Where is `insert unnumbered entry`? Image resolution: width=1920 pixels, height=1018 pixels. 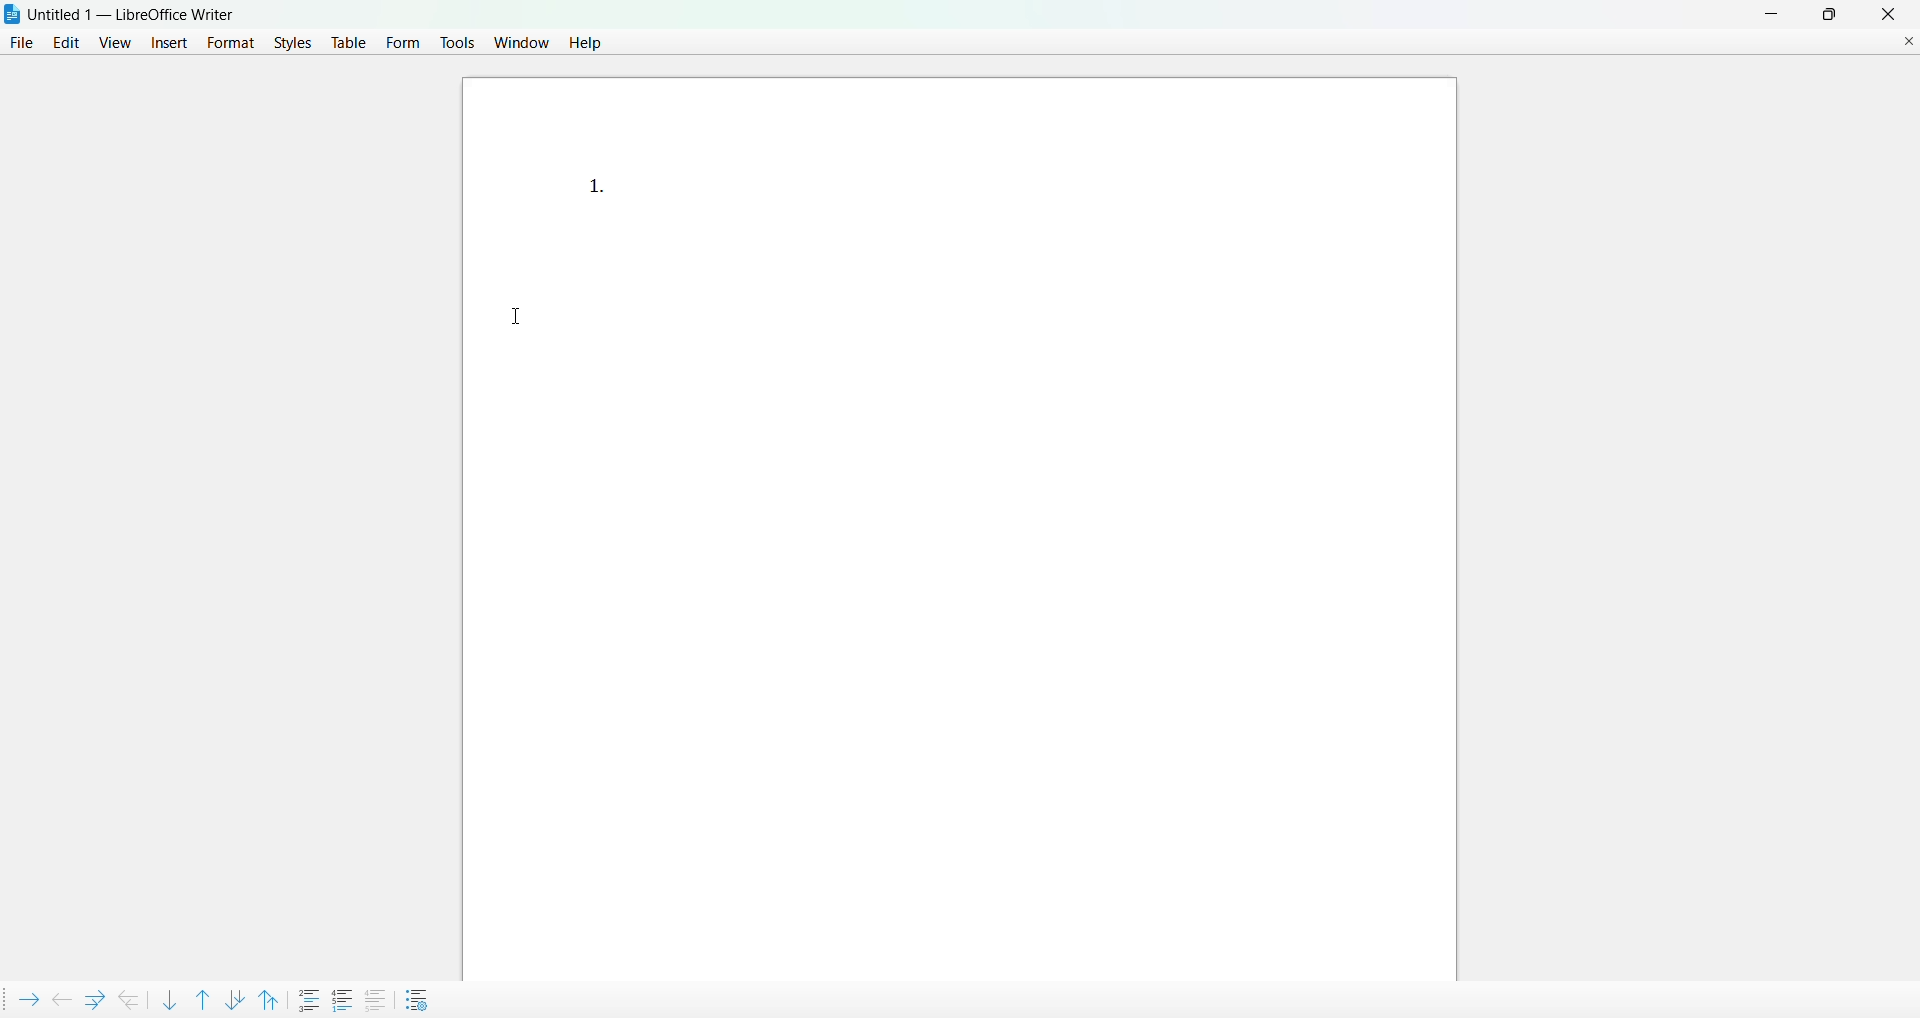 insert unnumbered entry is located at coordinates (310, 998).